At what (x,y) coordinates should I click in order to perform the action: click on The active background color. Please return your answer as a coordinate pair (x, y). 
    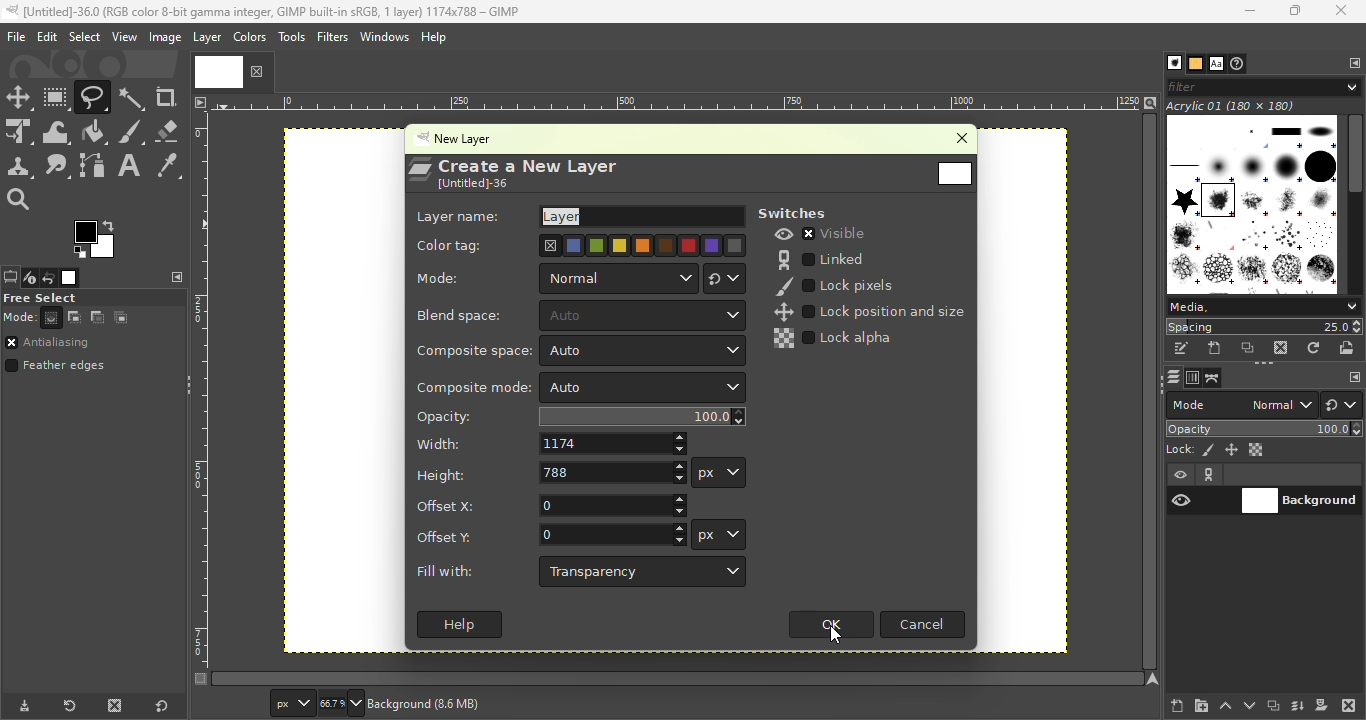
    Looking at the image, I should click on (97, 237).